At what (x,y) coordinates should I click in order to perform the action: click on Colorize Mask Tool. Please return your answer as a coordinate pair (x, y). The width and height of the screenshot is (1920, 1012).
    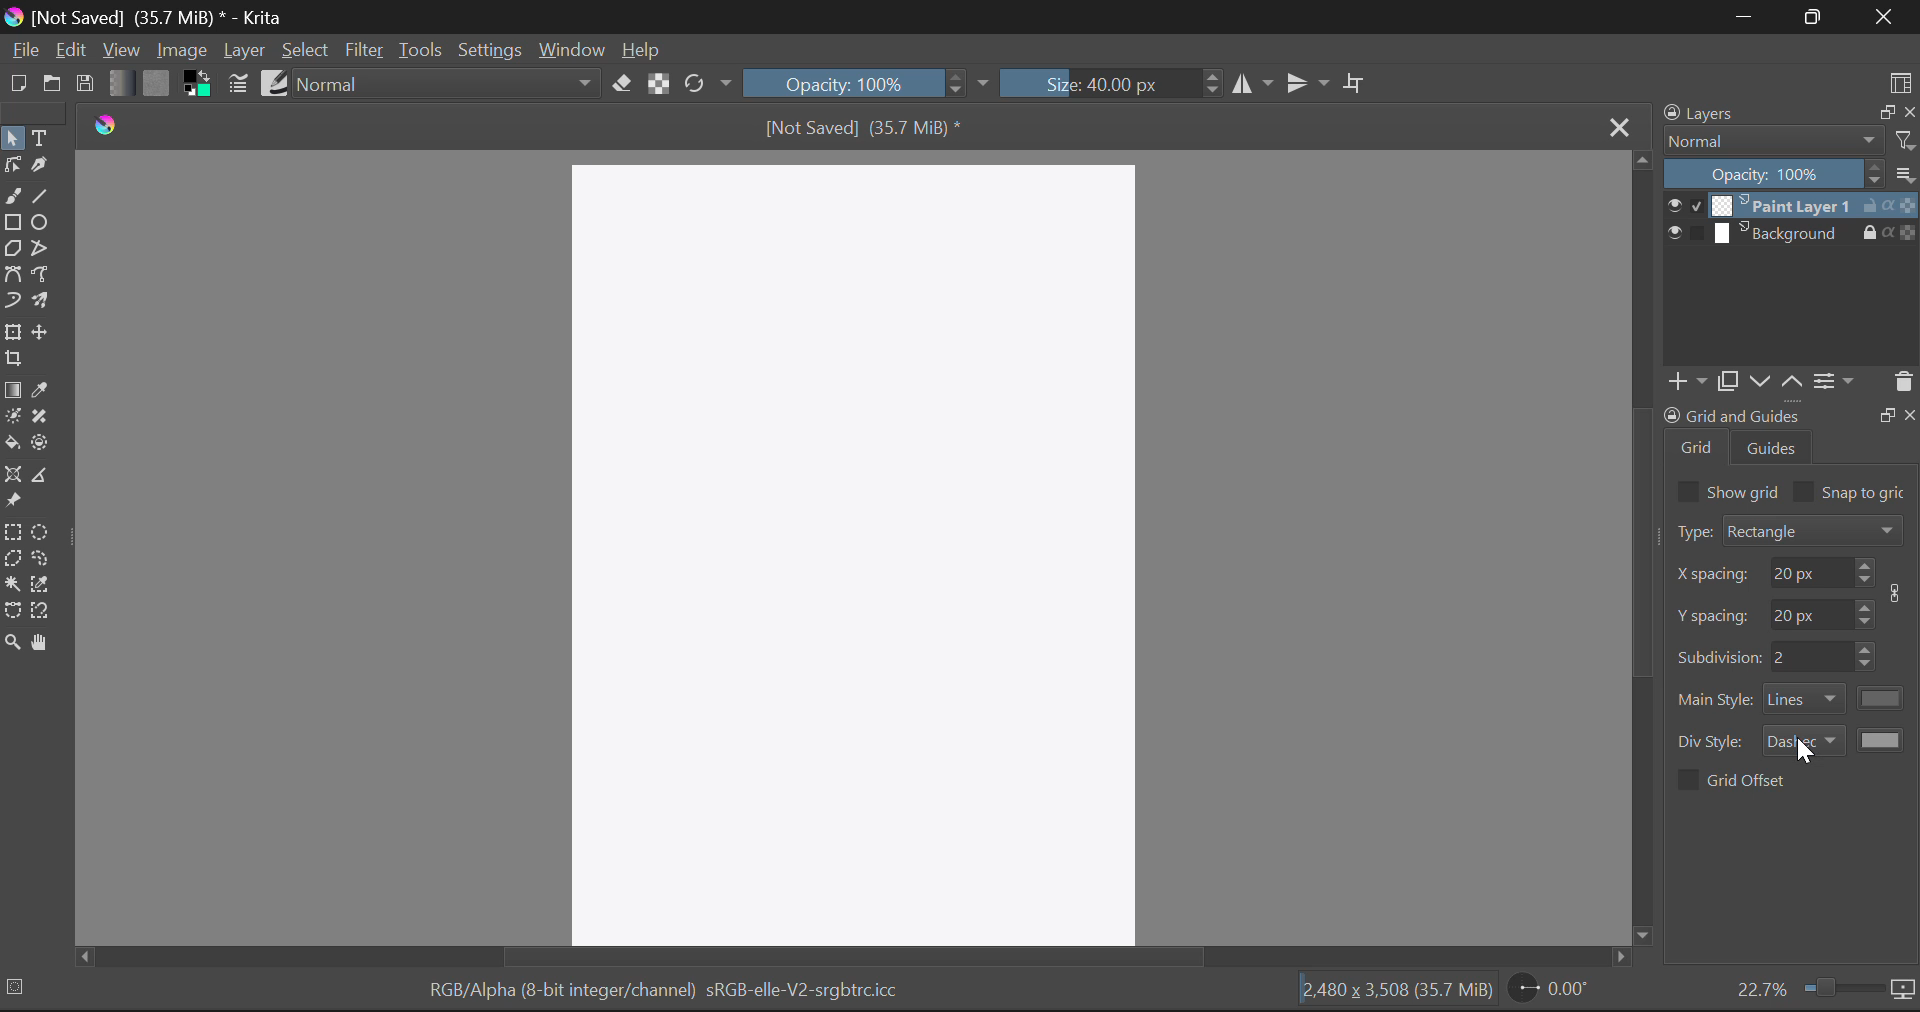
    Looking at the image, I should click on (12, 420).